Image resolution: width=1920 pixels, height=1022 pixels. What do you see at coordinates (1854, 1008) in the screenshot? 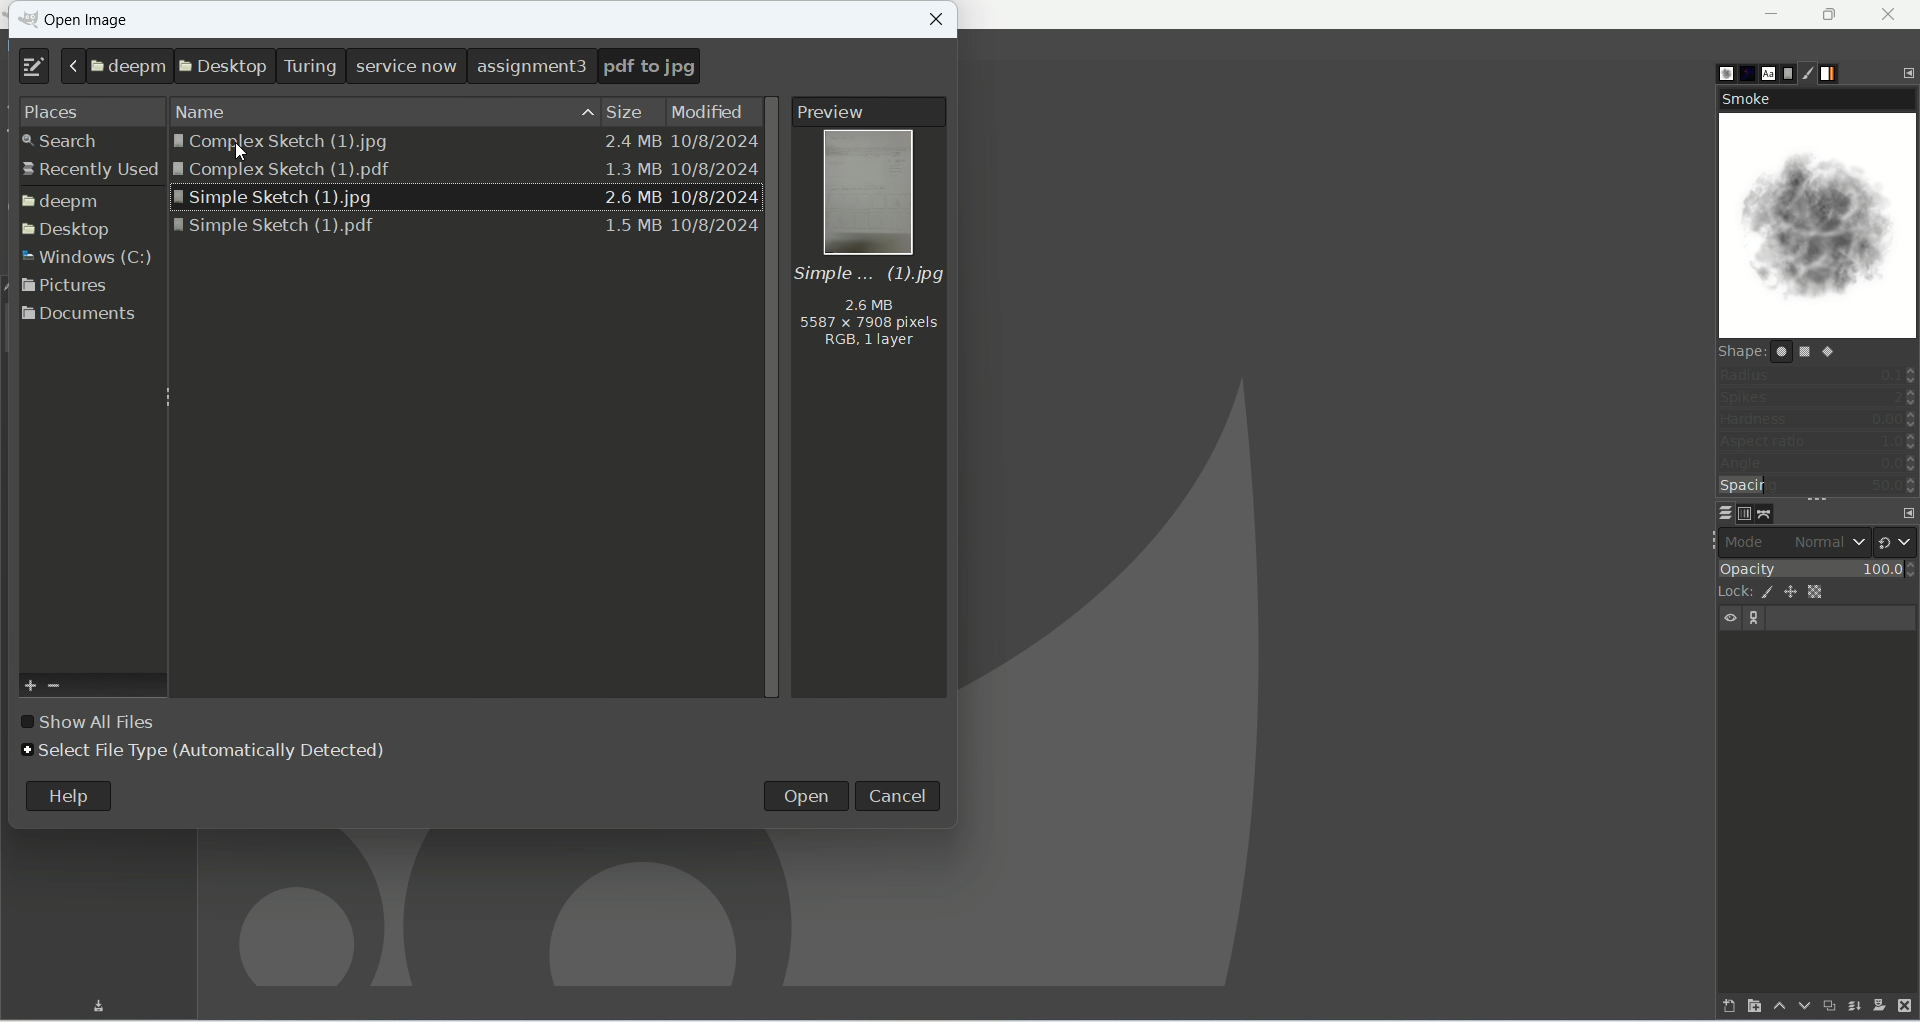
I see `merge this layer` at bounding box center [1854, 1008].